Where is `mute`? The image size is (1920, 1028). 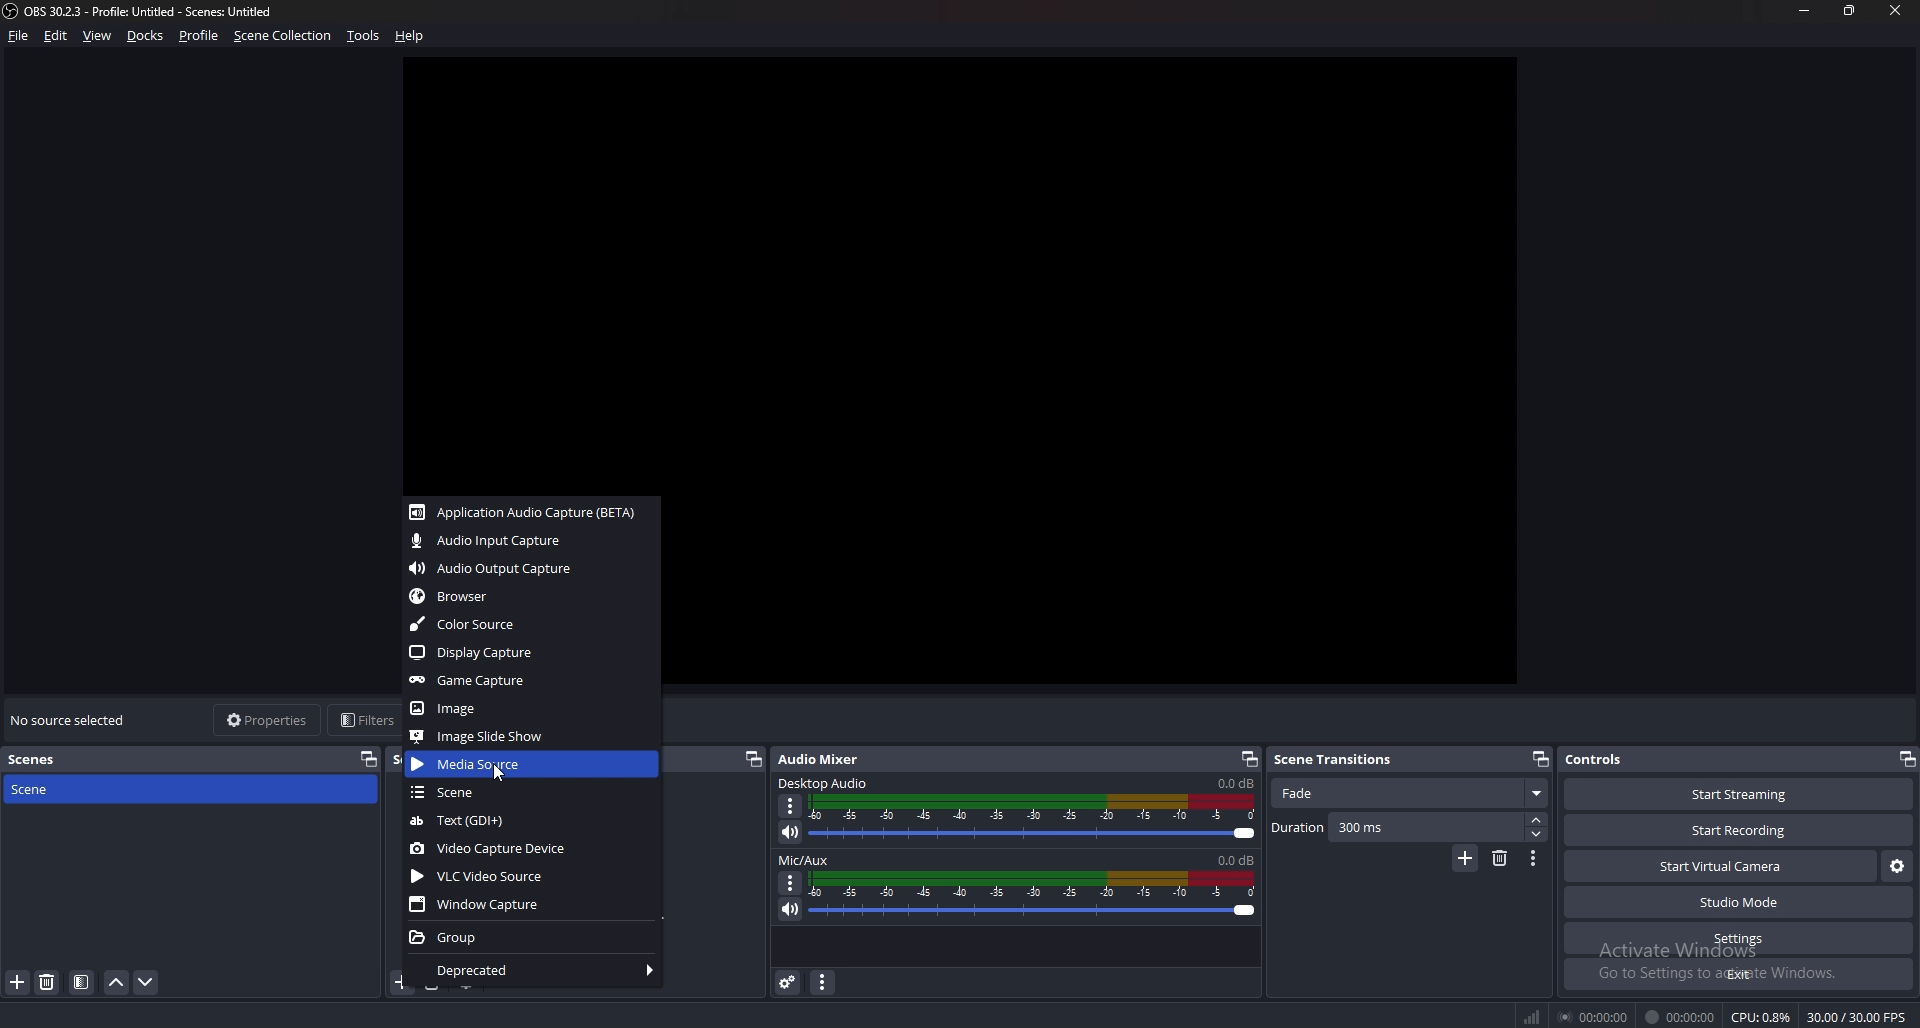
mute is located at coordinates (790, 832).